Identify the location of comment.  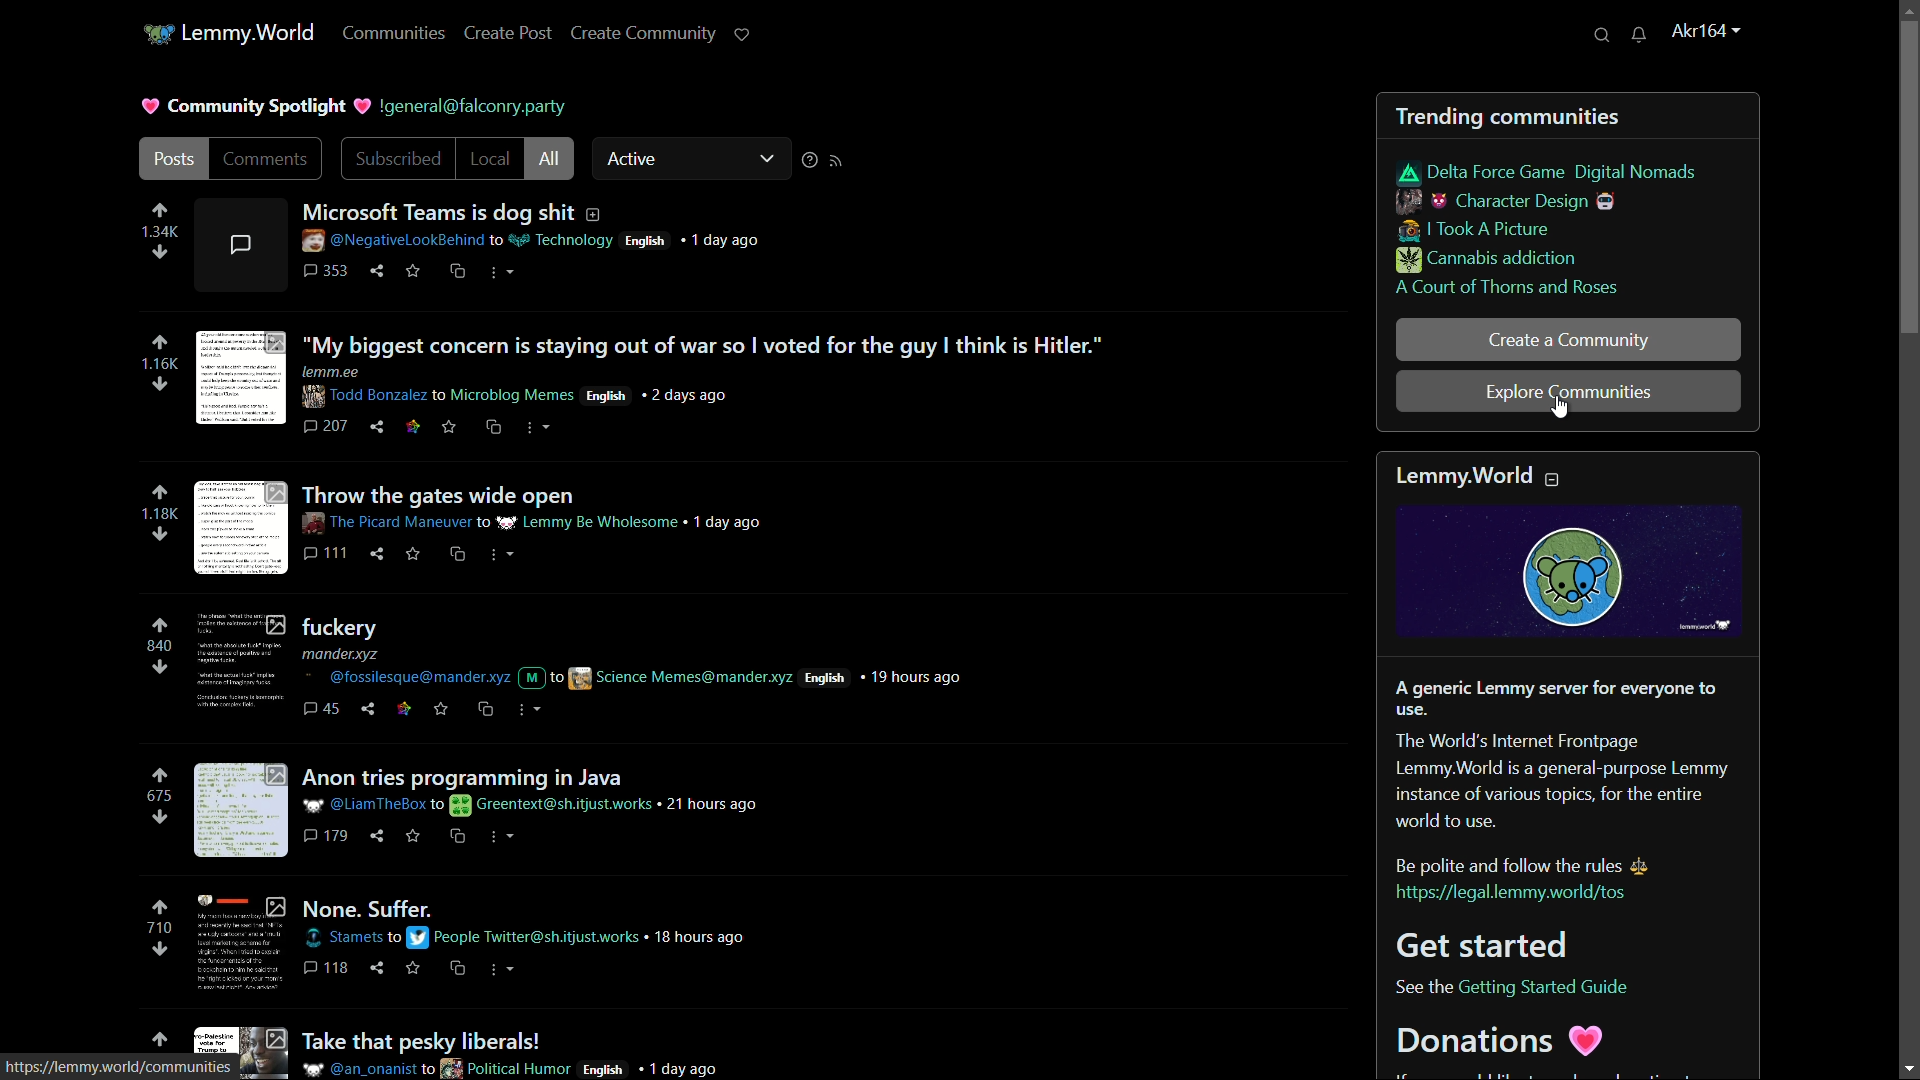
(241, 245).